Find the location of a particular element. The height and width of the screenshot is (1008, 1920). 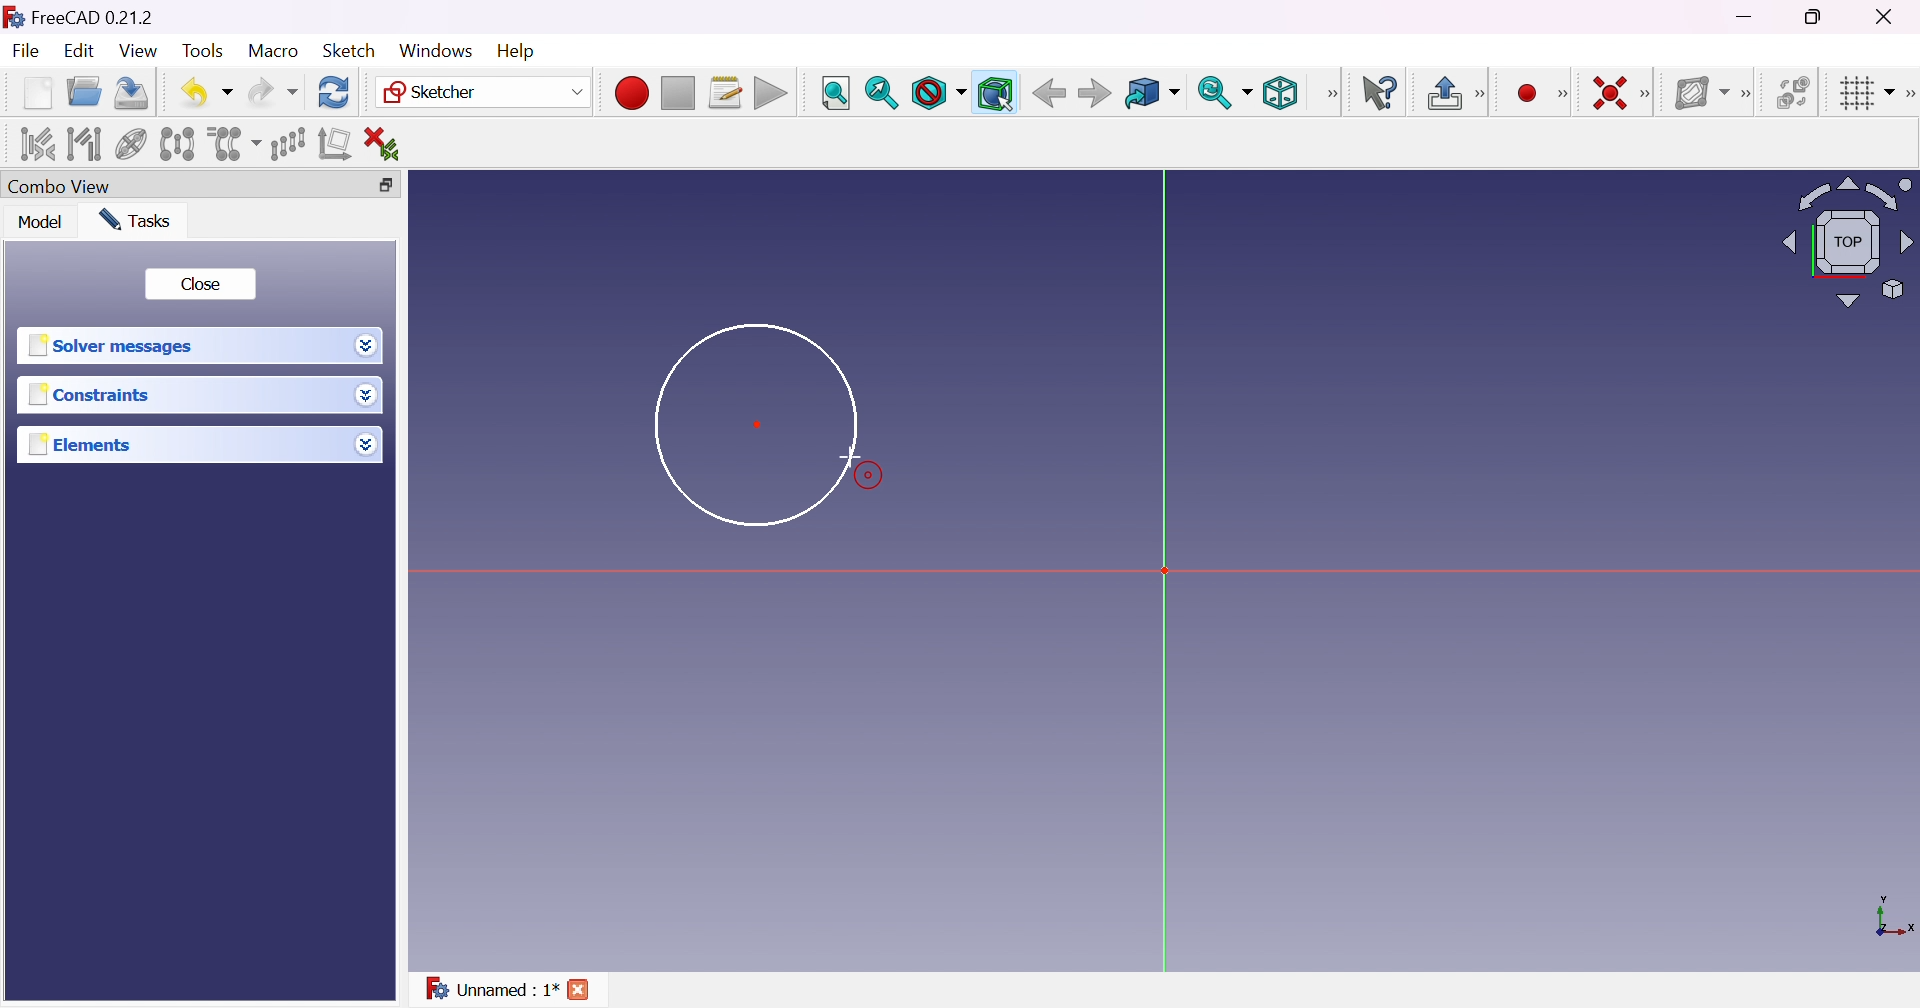

Tools is located at coordinates (204, 52).